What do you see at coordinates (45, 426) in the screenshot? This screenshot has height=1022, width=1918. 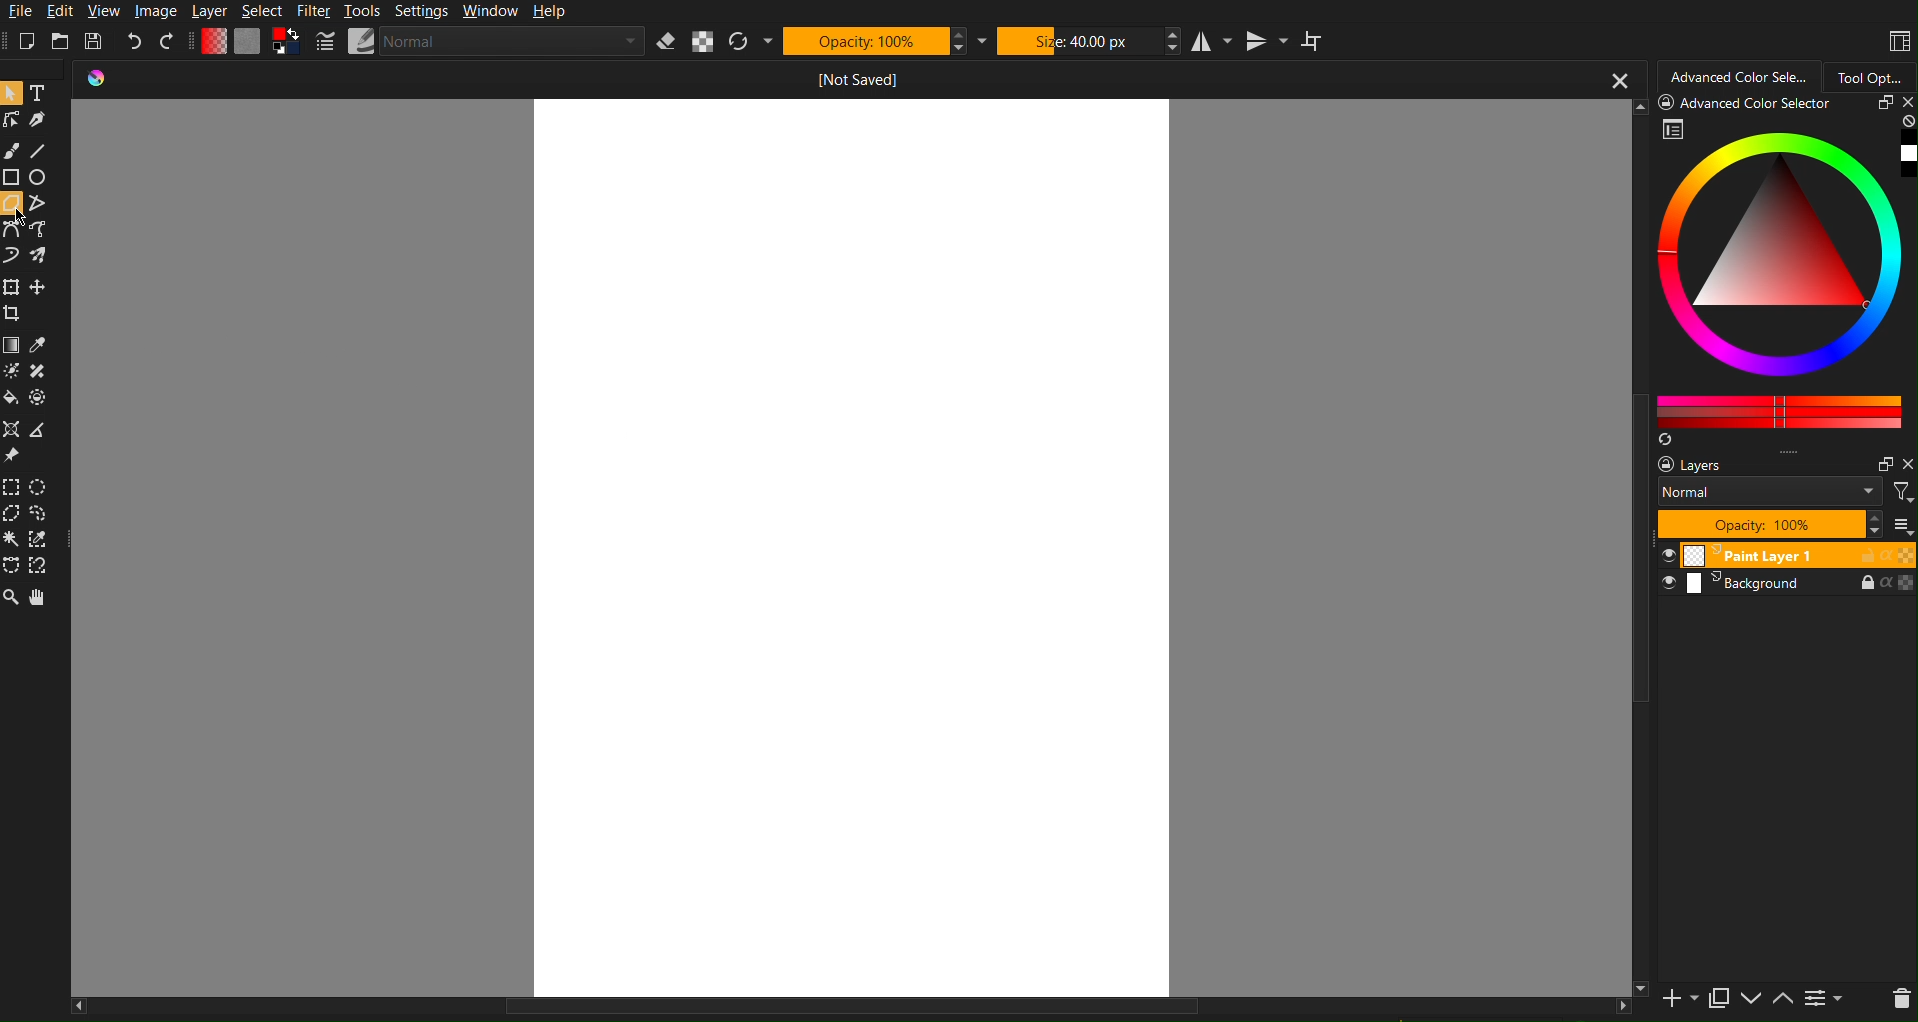 I see `measure the distance between two points` at bounding box center [45, 426].